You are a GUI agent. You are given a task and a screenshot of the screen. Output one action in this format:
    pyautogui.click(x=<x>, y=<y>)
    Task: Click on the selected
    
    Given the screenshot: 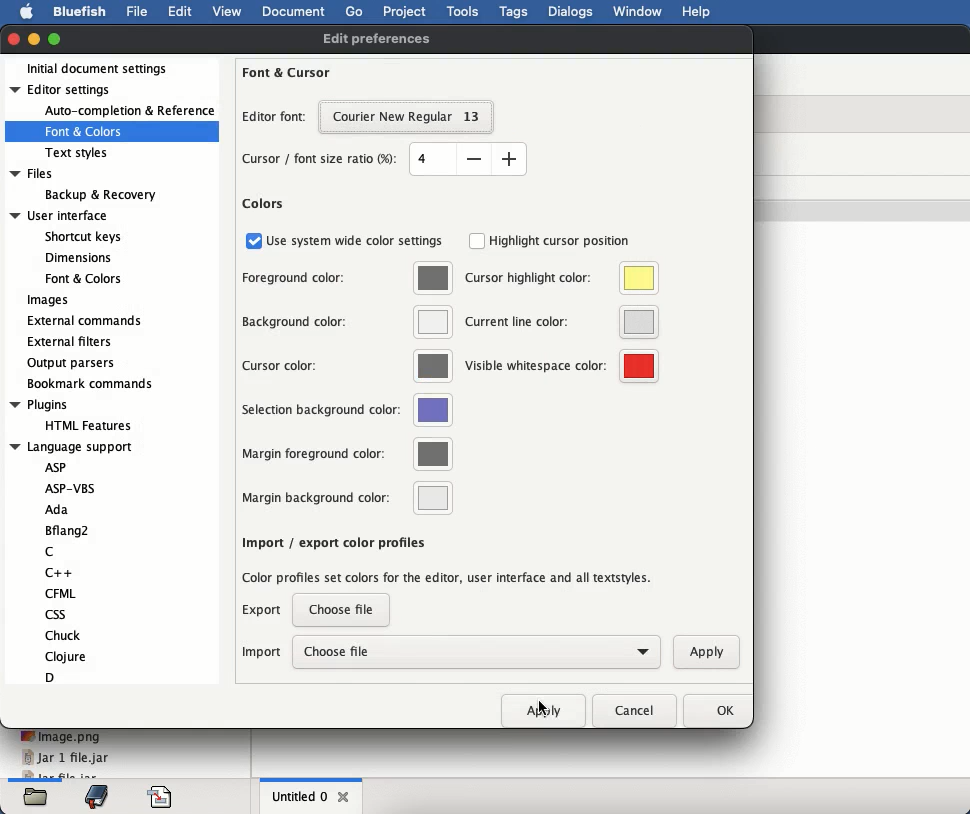 What is the action you would take?
    pyautogui.click(x=407, y=119)
    